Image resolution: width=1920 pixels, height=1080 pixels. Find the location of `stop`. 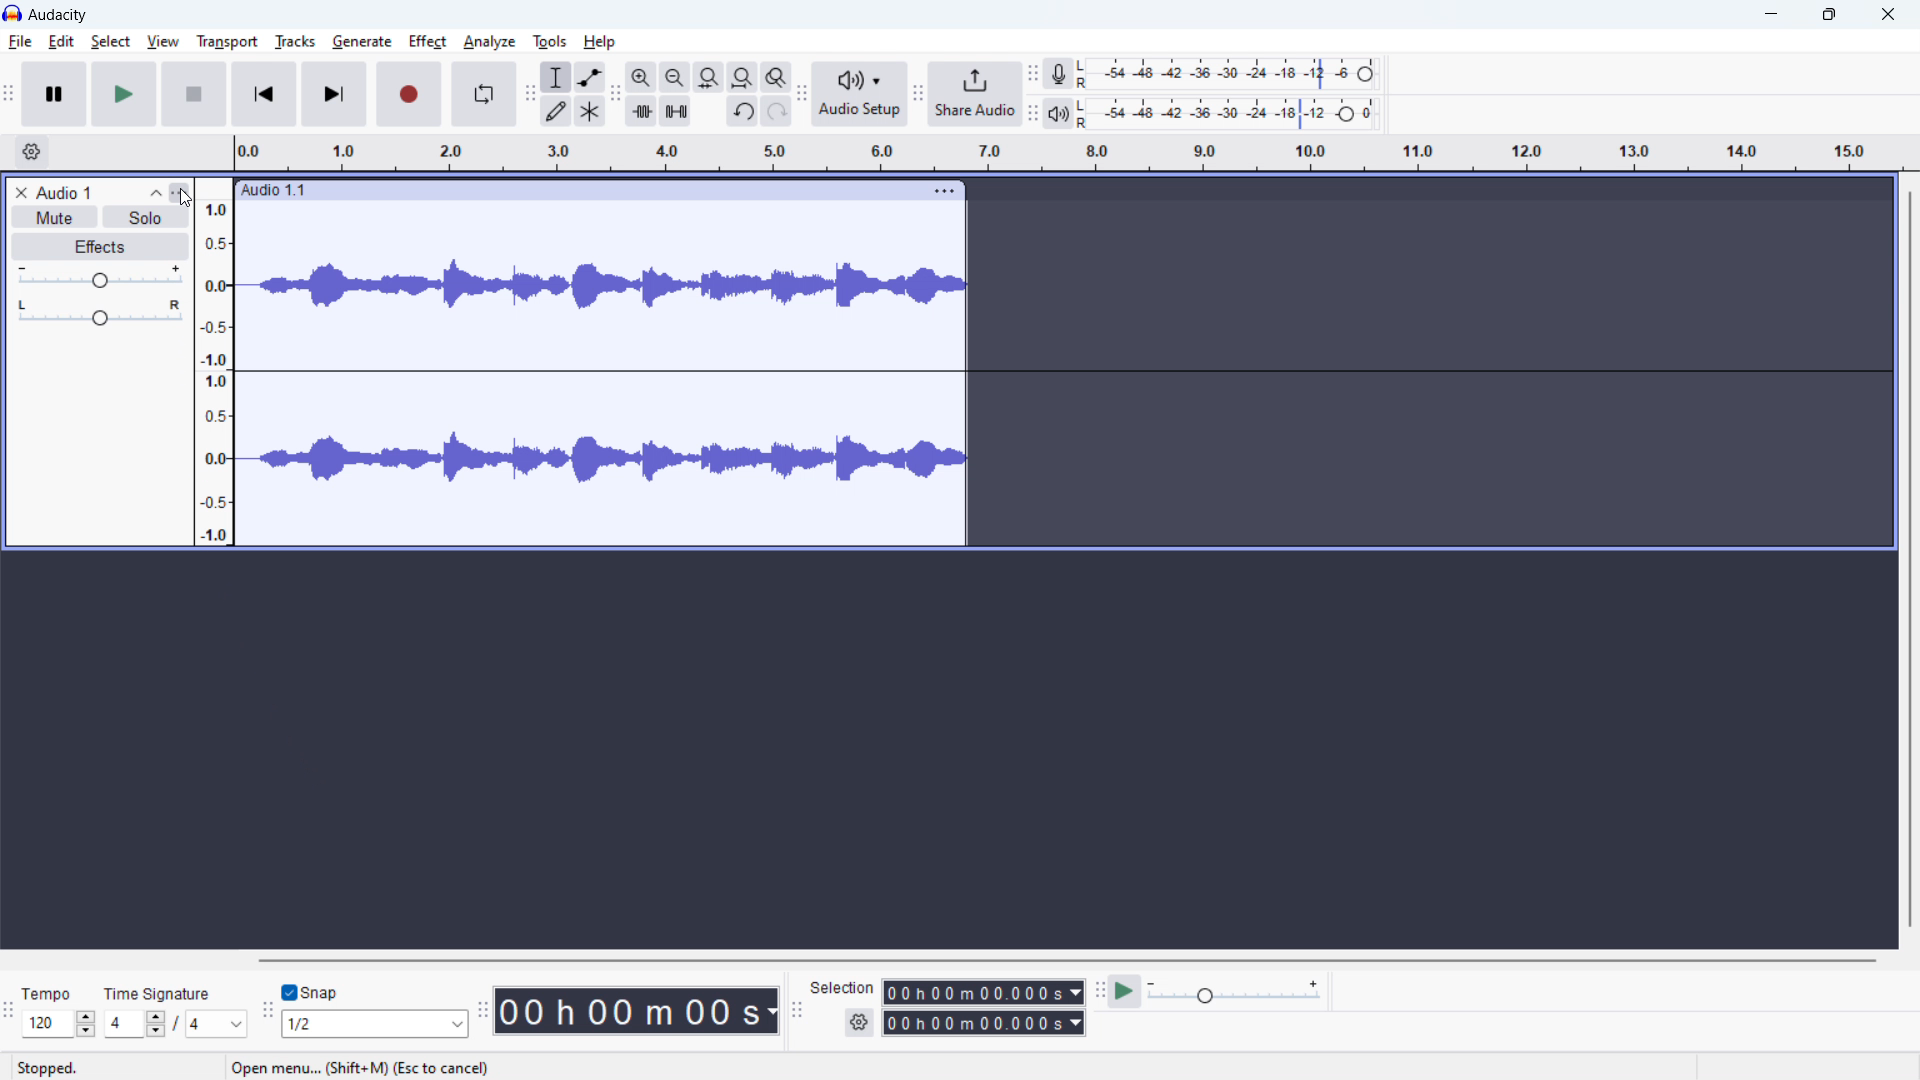

stop is located at coordinates (194, 93).